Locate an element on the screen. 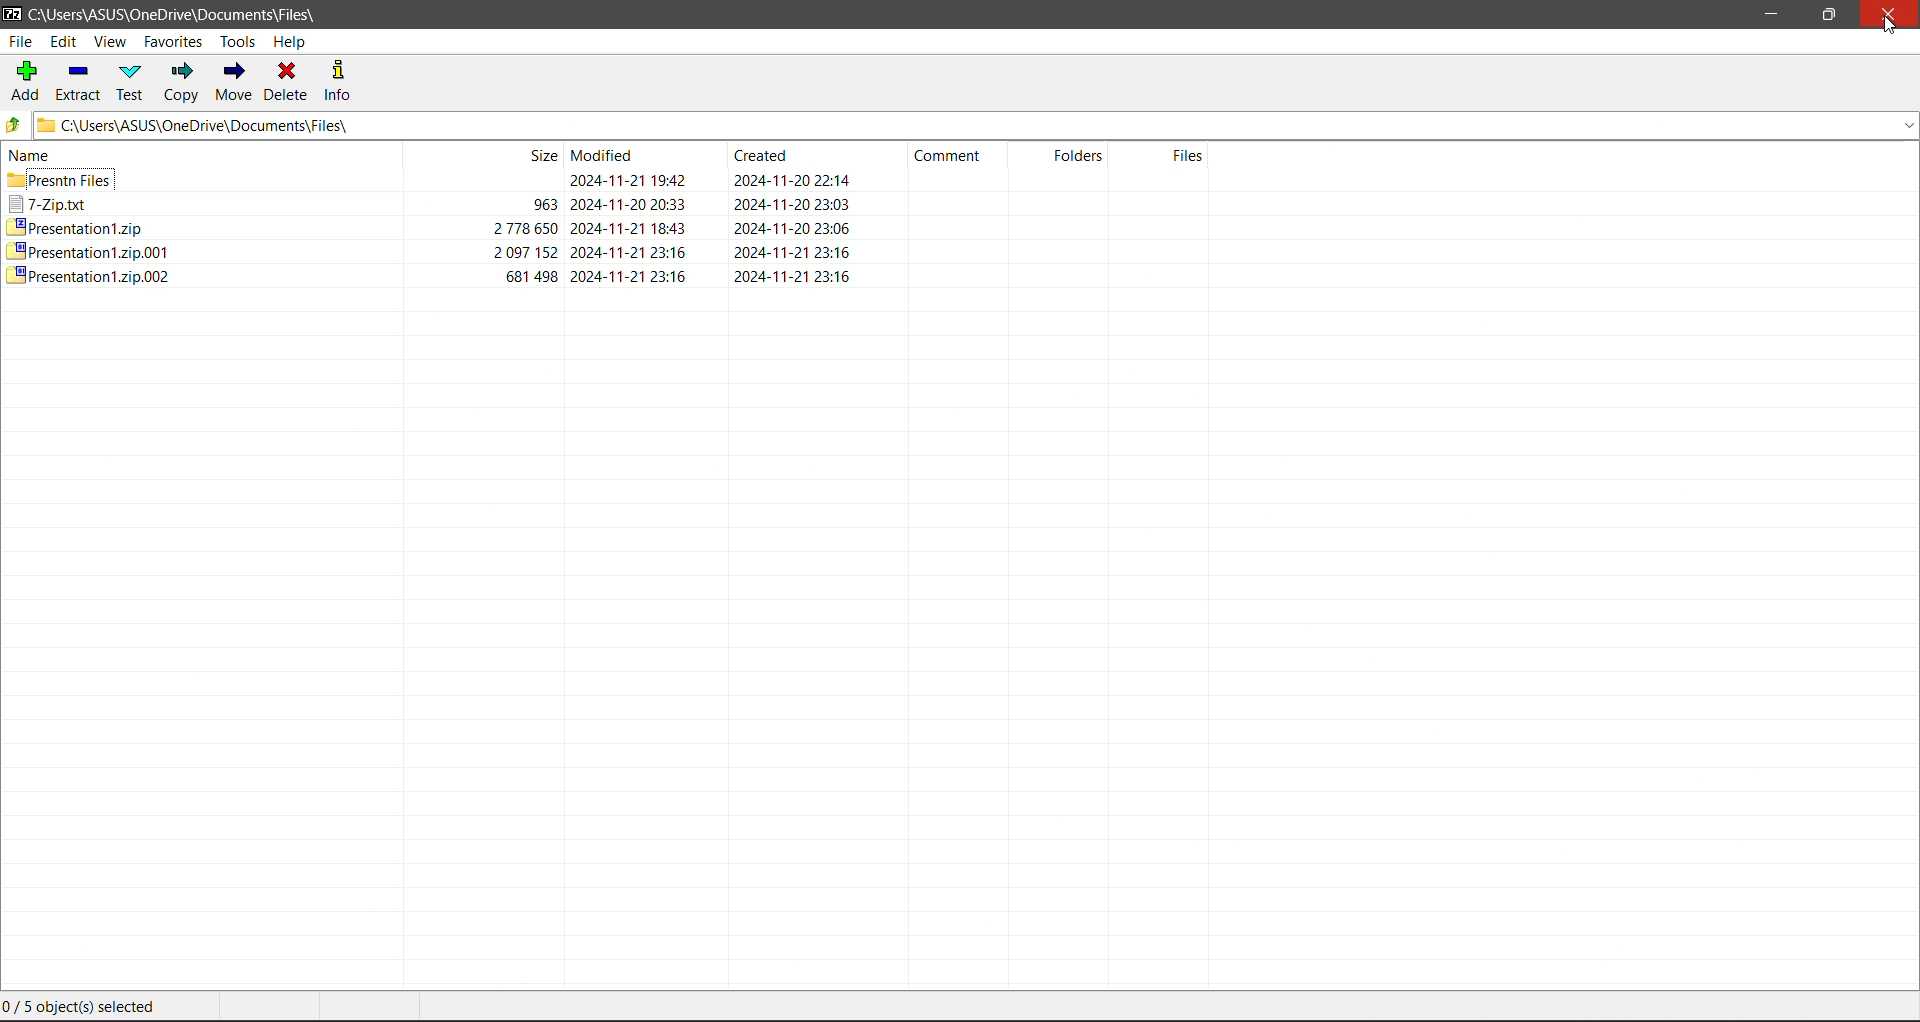 The width and height of the screenshot is (1920, 1022). 681498 2024-11-21 23:16 2024-11-21 23:16 is located at coordinates (687, 281).